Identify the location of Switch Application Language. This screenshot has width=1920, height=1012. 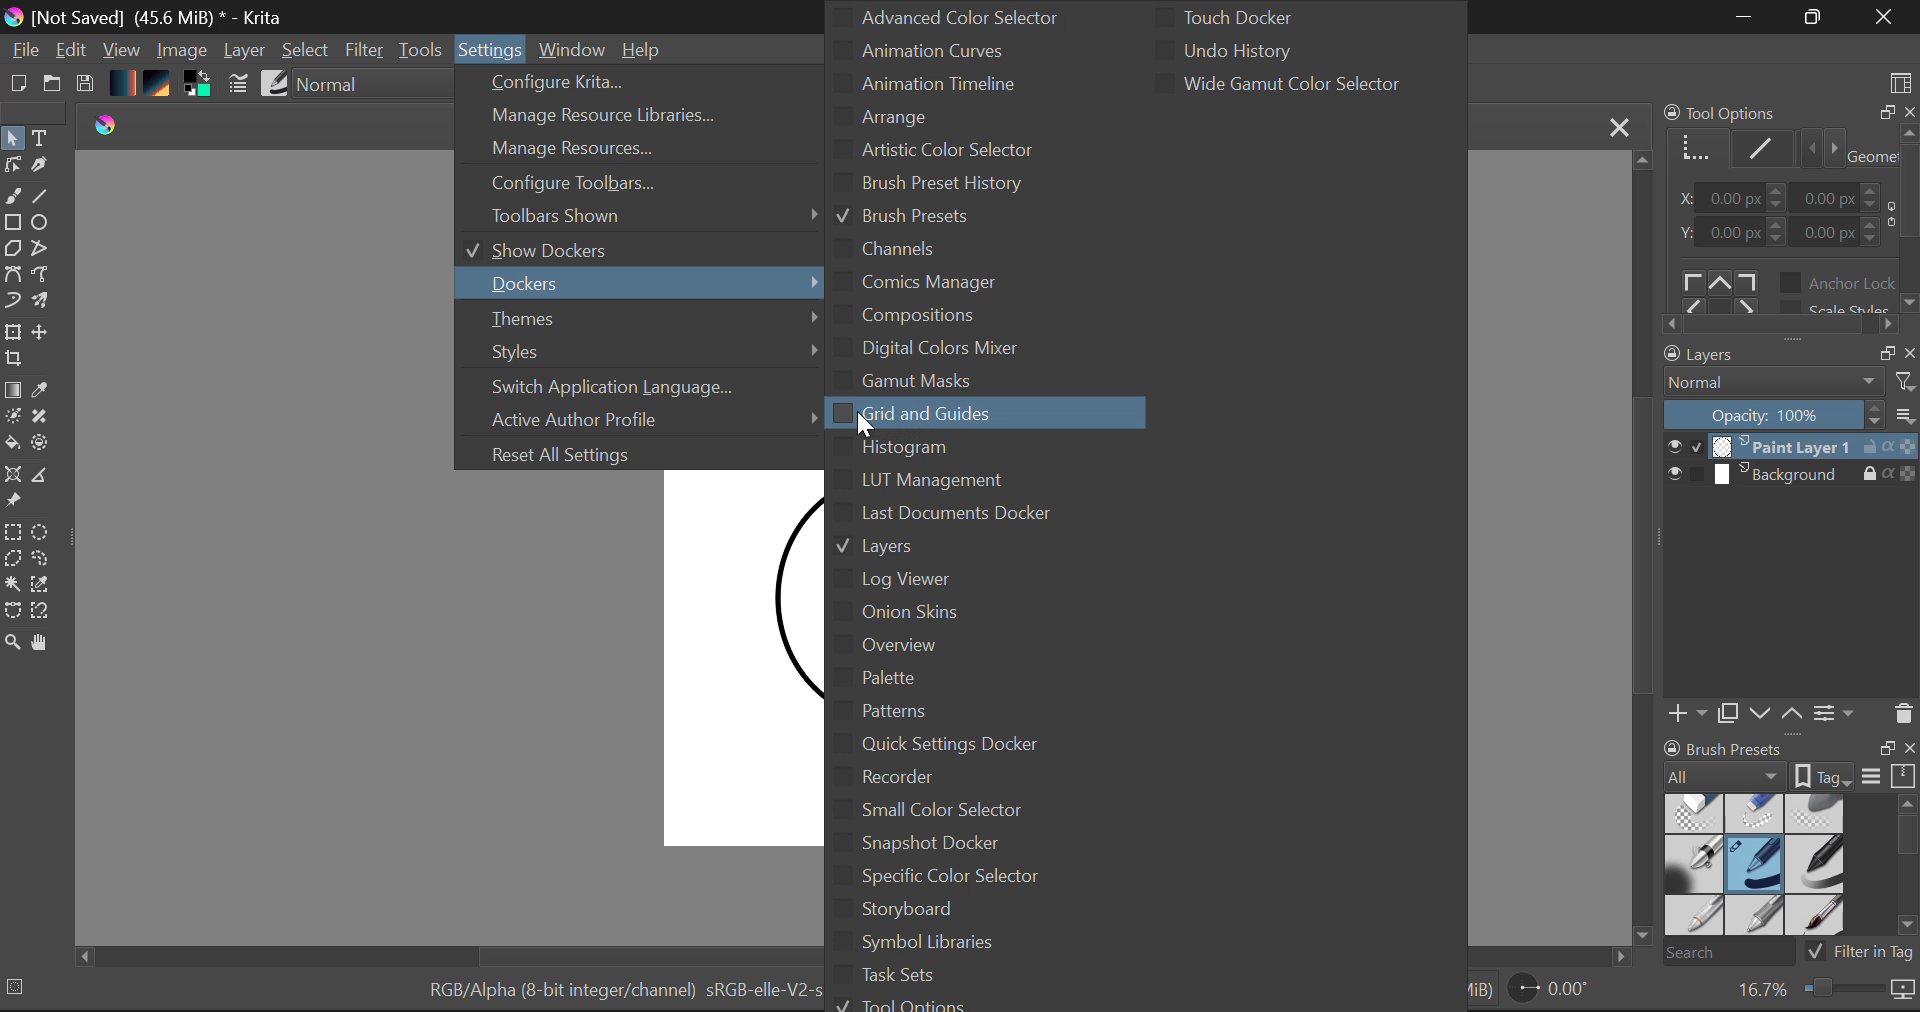
(642, 388).